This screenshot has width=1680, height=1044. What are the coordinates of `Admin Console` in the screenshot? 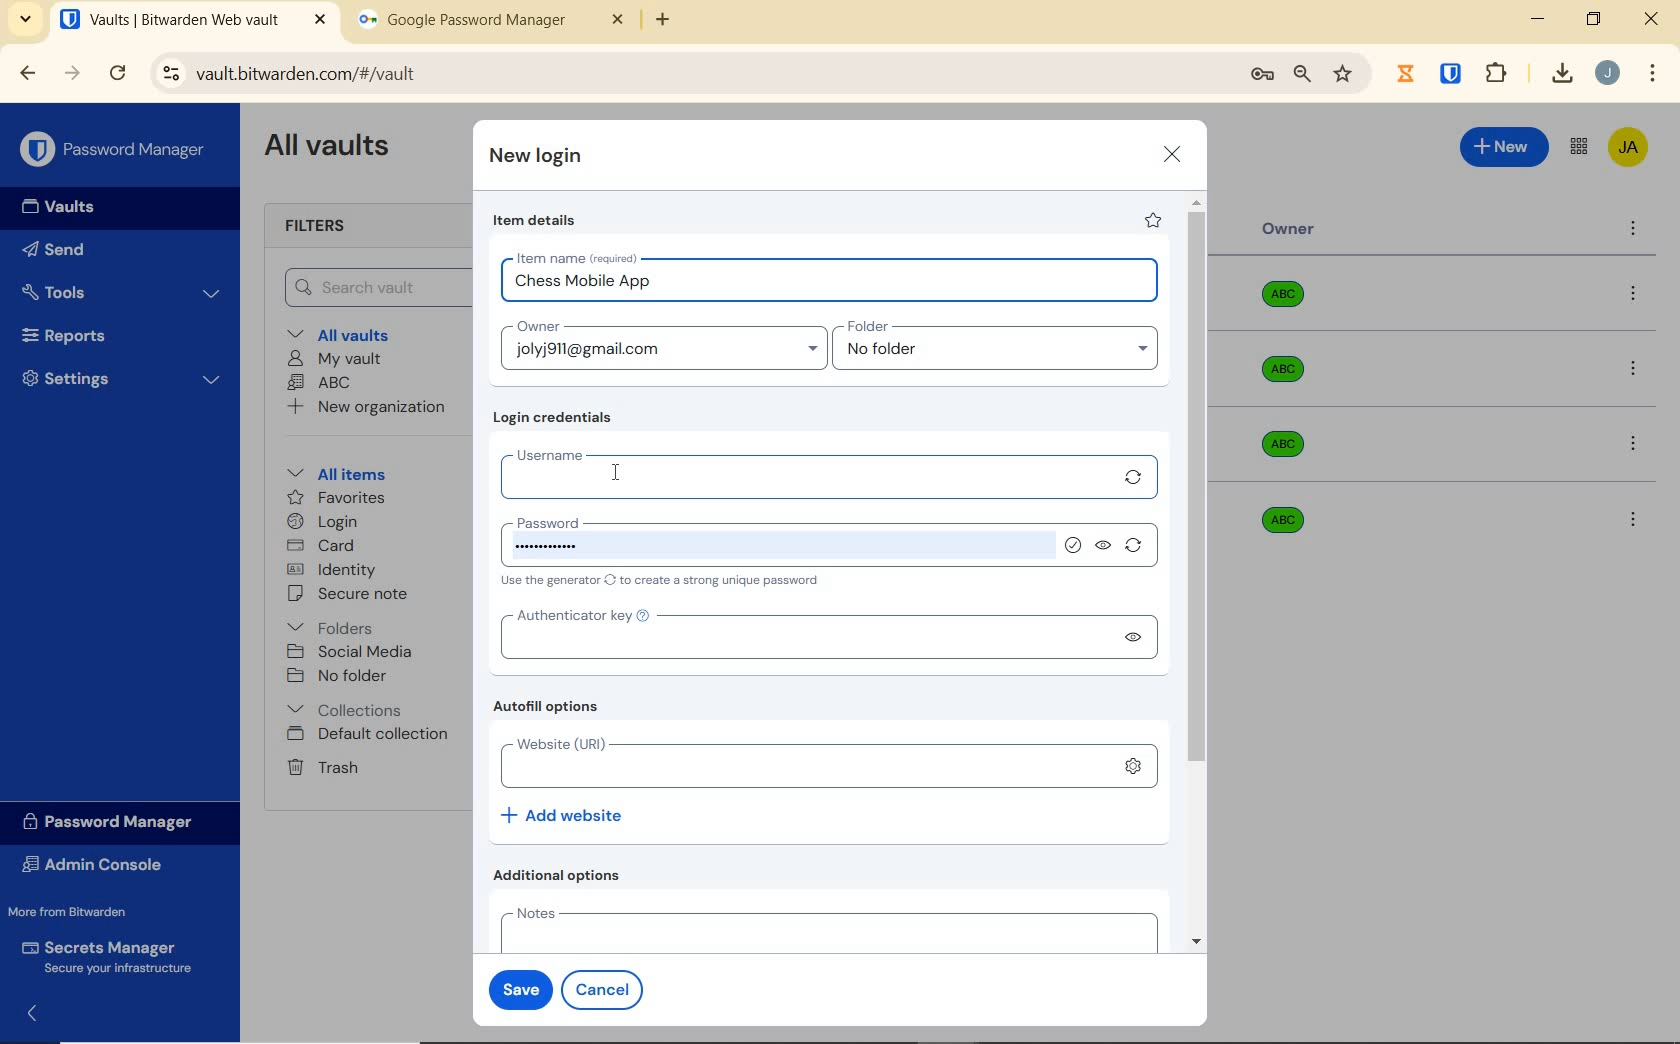 It's located at (98, 867).